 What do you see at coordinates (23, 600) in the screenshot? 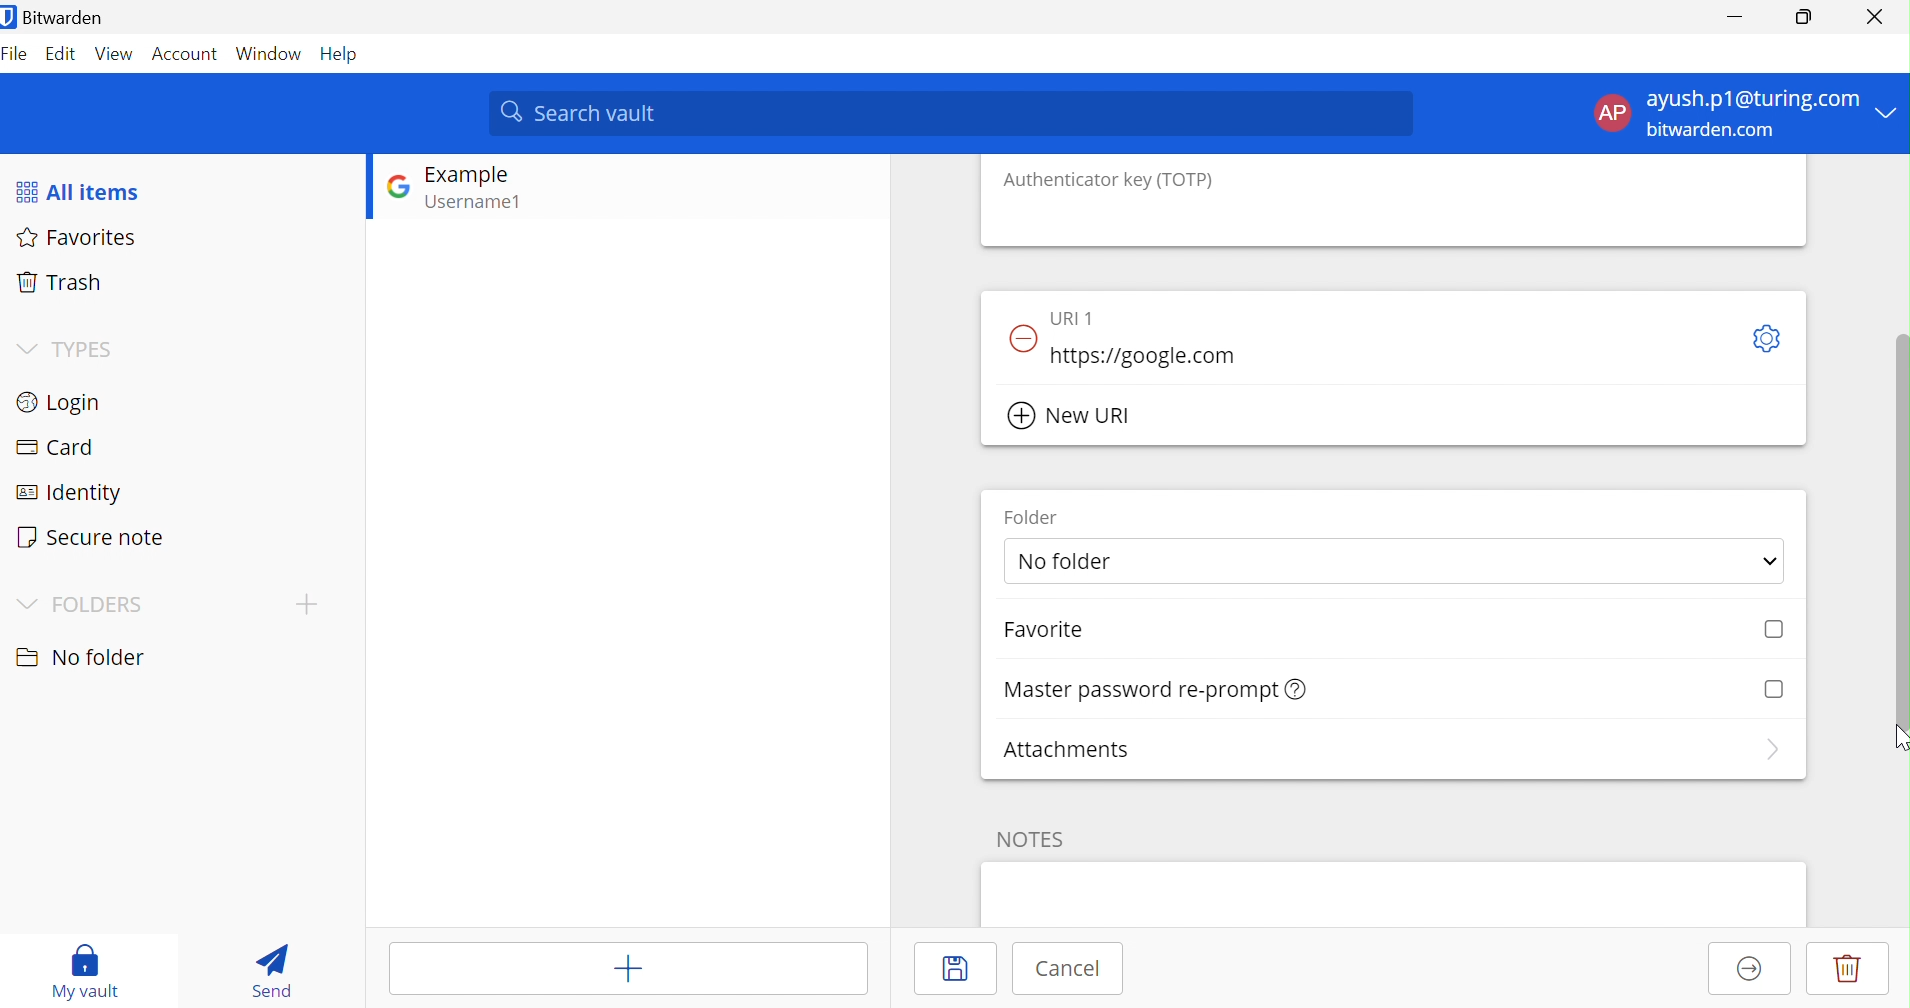
I see `Drop Down` at bounding box center [23, 600].